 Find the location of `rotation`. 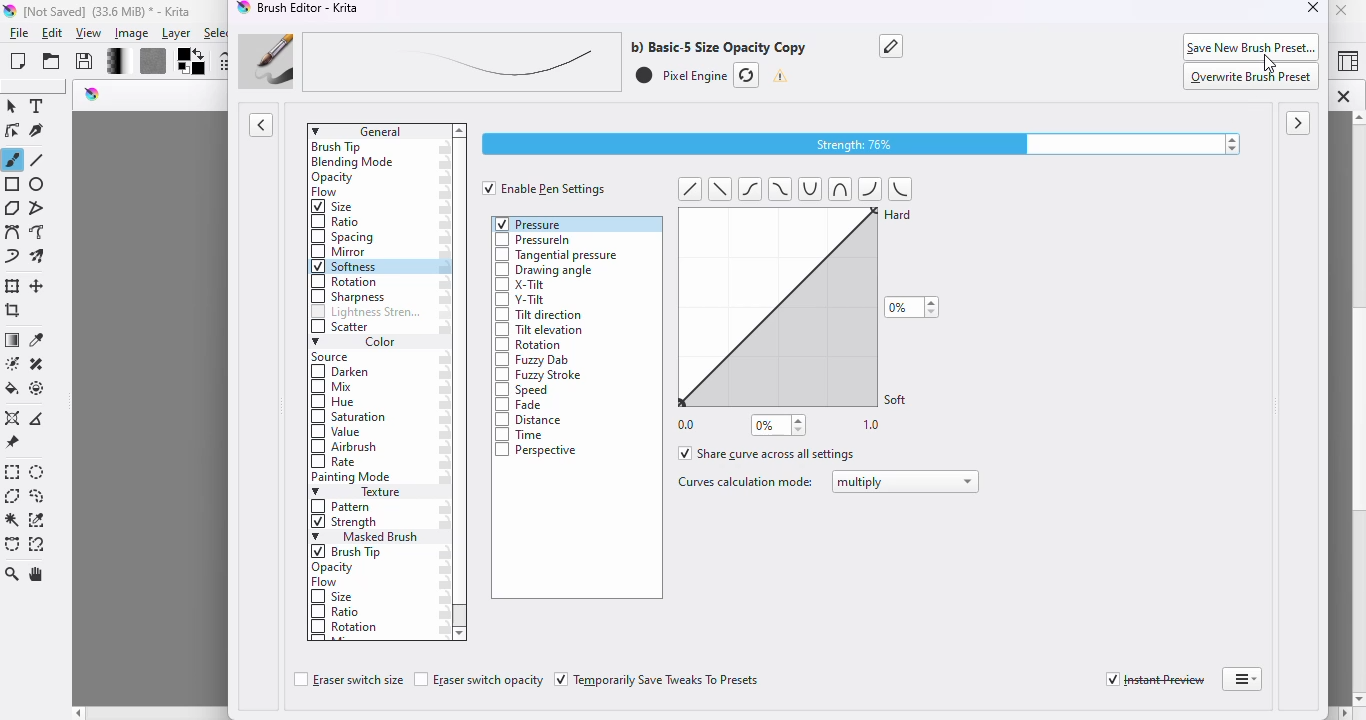

rotation is located at coordinates (343, 282).